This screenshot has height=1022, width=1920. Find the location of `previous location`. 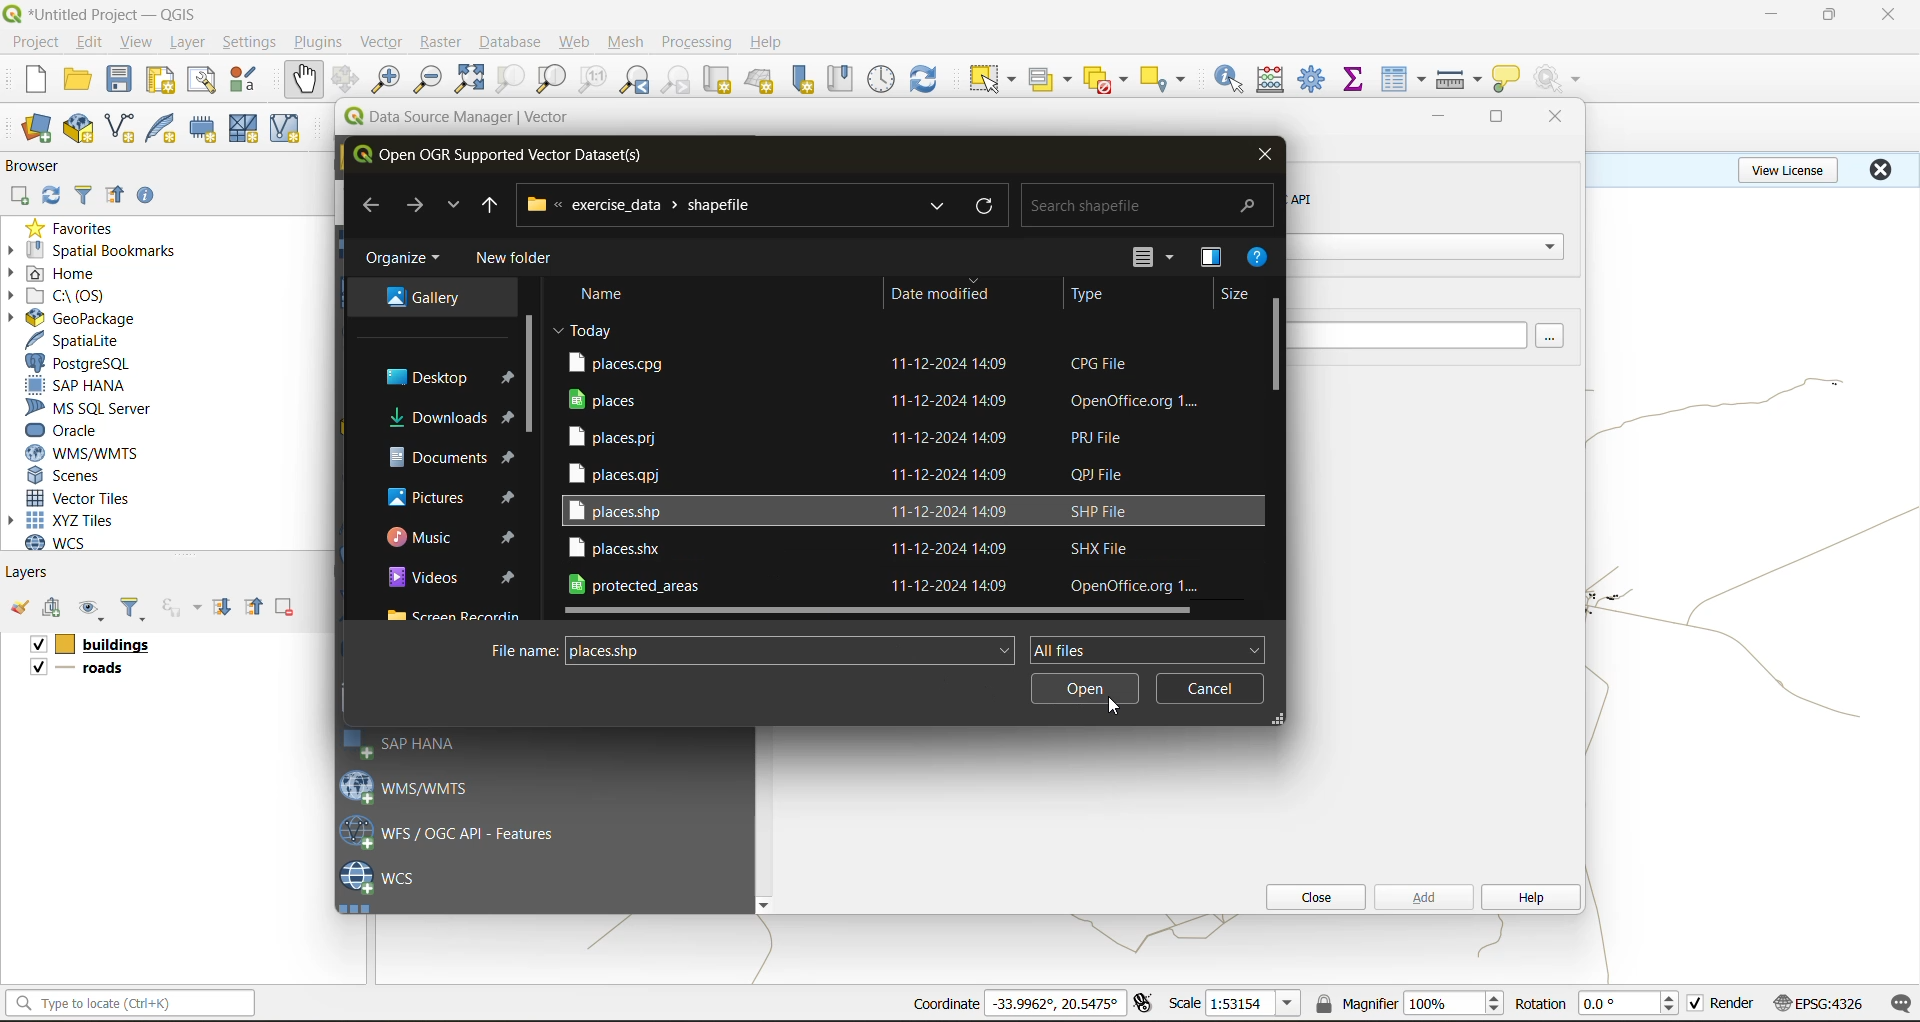

previous location is located at coordinates (490, 209).